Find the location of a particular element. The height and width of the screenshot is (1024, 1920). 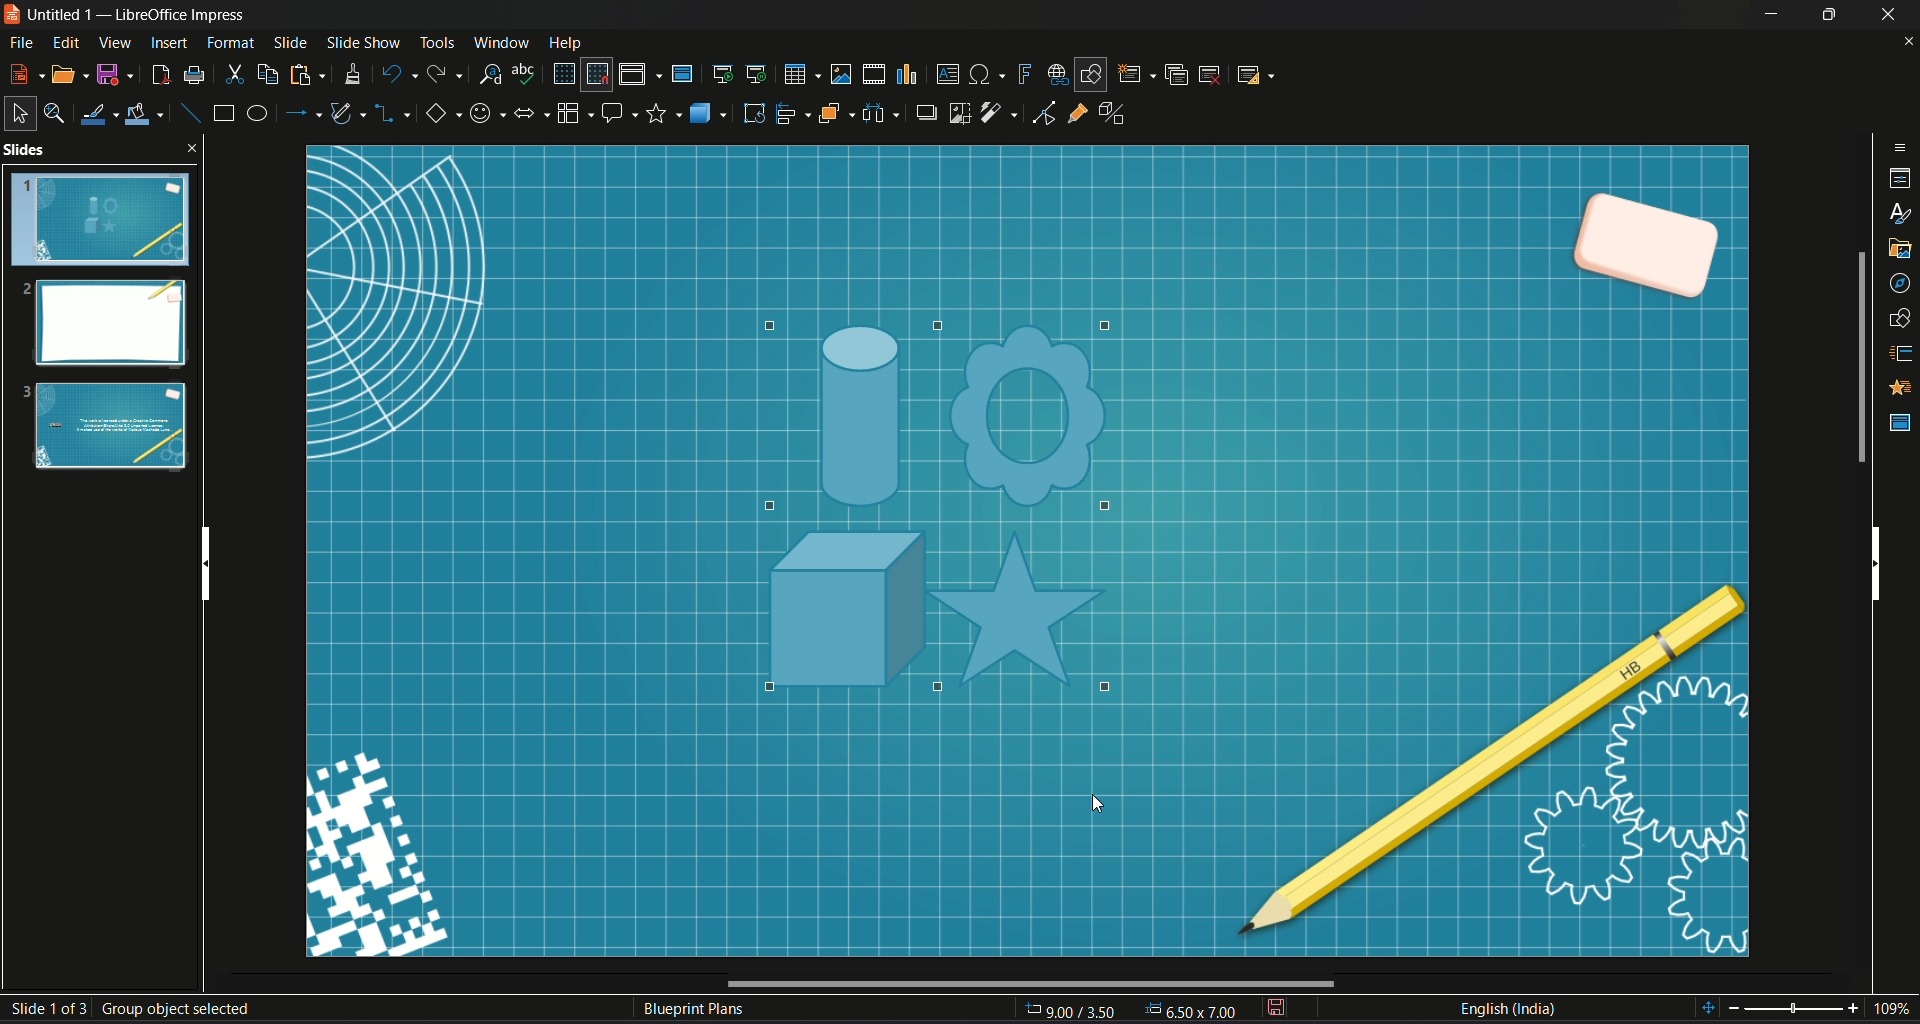

delete slide is located at coordinates (1210, 74).